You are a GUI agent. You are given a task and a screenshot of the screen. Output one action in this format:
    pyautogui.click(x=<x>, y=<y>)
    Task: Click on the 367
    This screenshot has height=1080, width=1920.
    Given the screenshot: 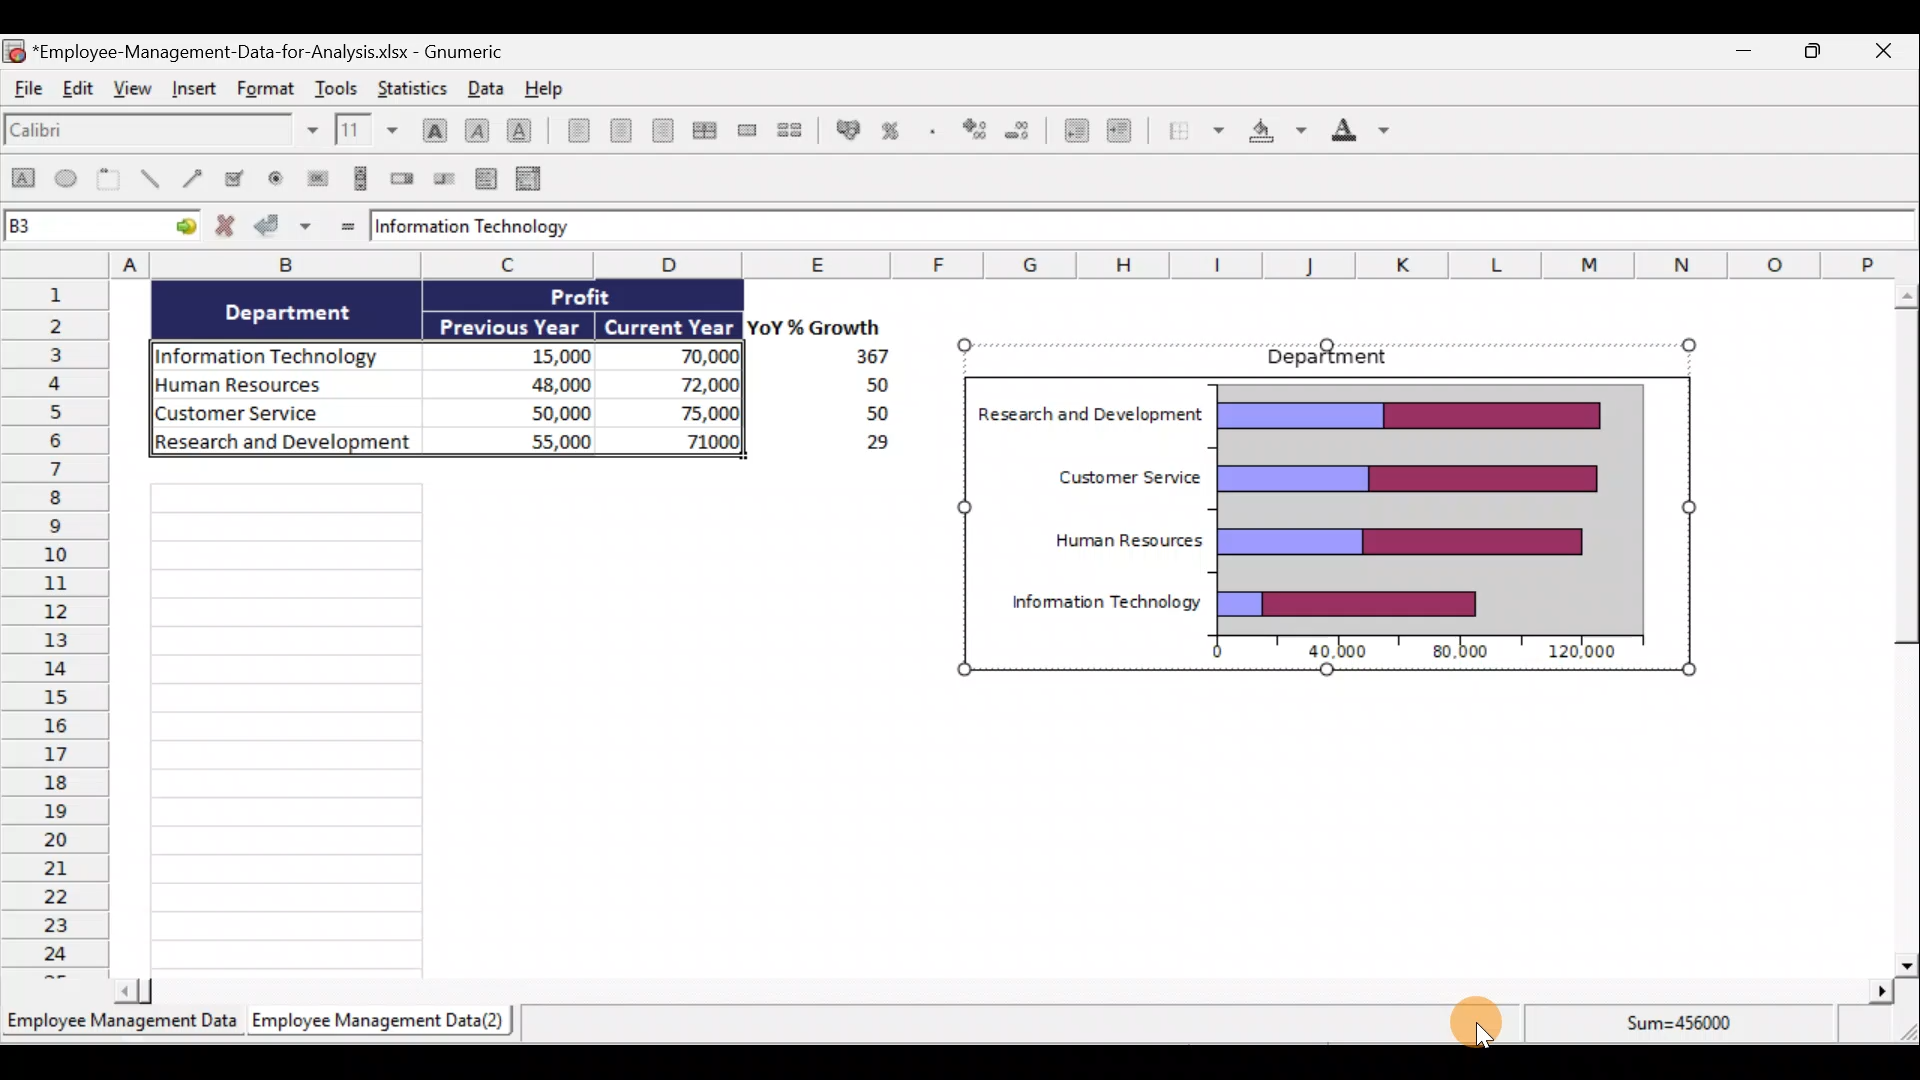 What is the action you would take?
    pyautogui.click(x=865, y=357)
    